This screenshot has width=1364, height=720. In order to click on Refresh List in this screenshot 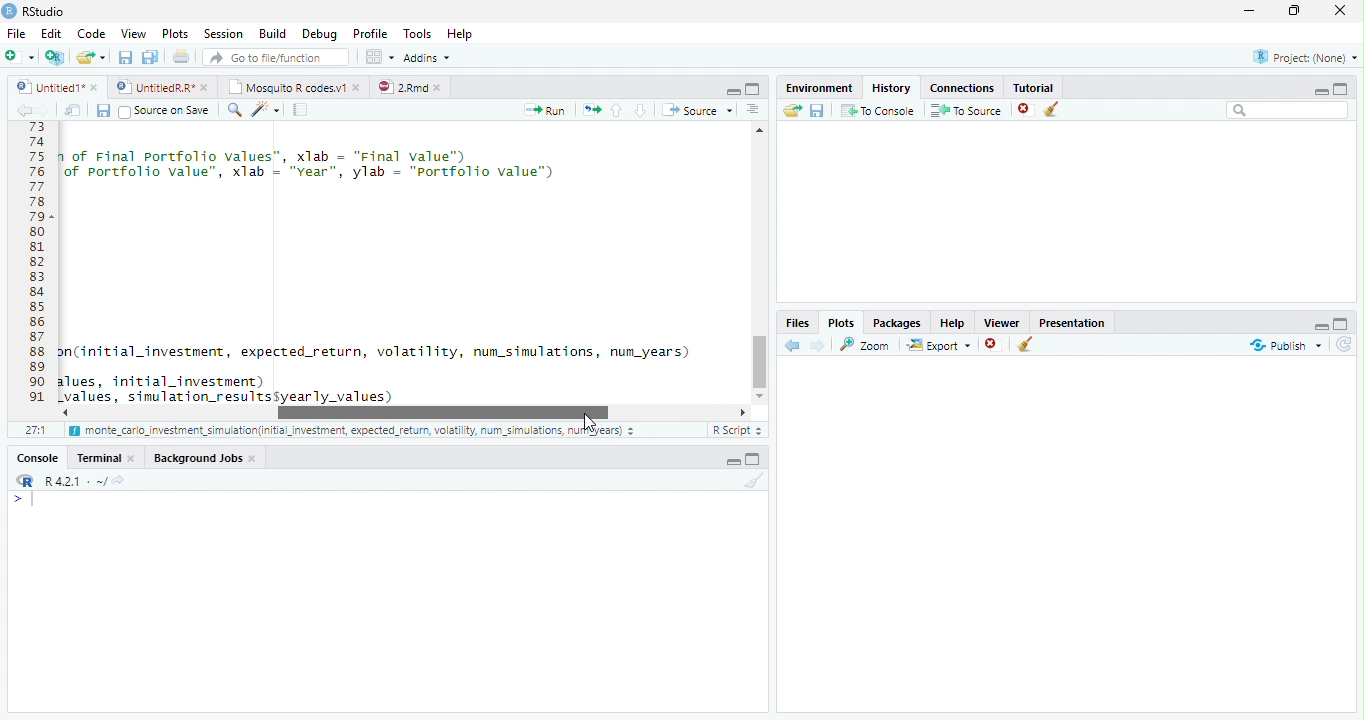, I will do `click(1345, 345)`.